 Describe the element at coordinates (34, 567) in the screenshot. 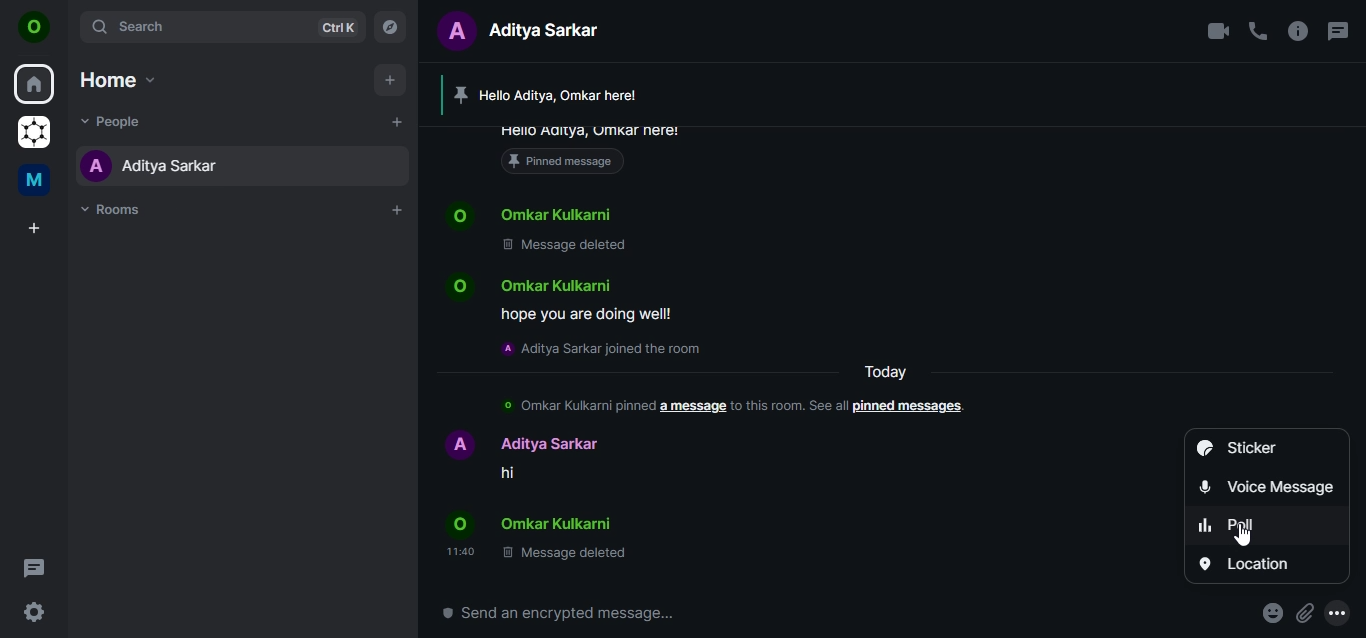

I see `threads` at that location.